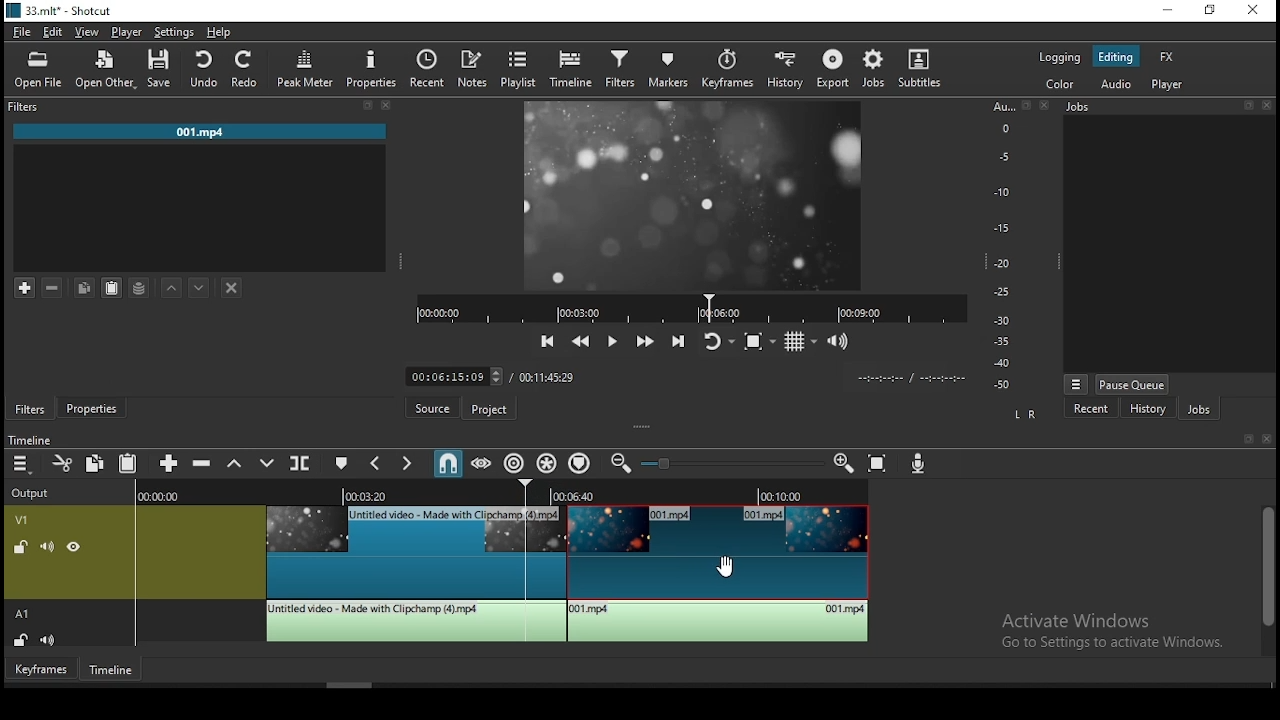 The height and width of the screenshot is (720, 1280). What do you see at coordinates (203, 108) in the screenshot?
I see `filters` at bounding box center [203, 108].